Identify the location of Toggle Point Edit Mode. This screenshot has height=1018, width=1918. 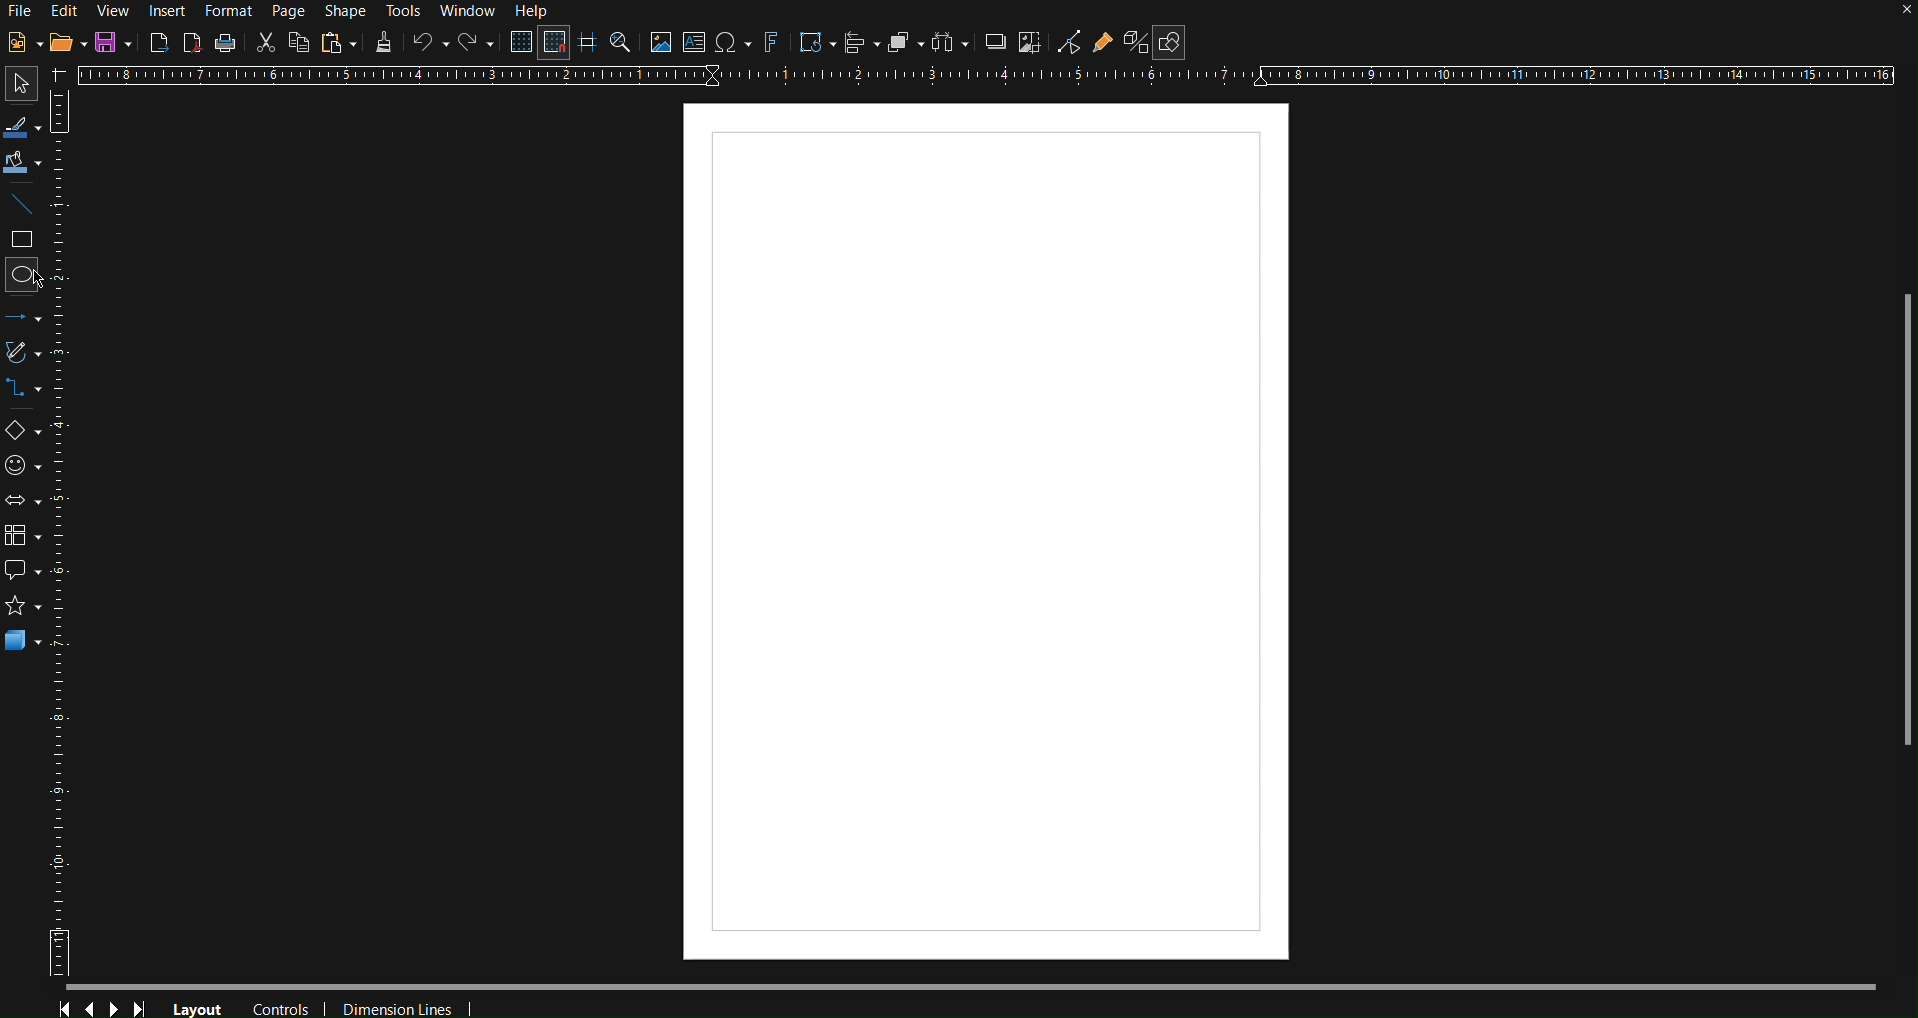
(1069, 45).